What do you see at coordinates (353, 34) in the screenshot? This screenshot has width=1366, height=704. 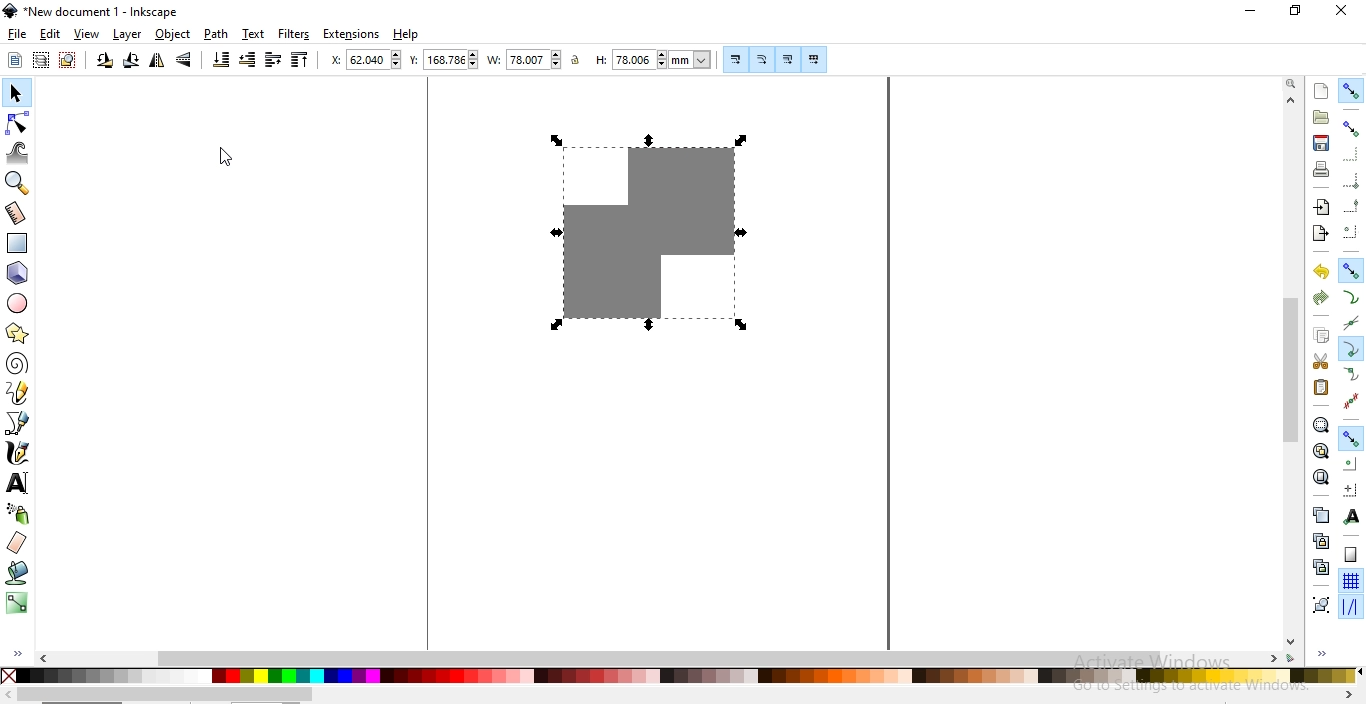 I see `extensions` at bounding box center [353, 34].